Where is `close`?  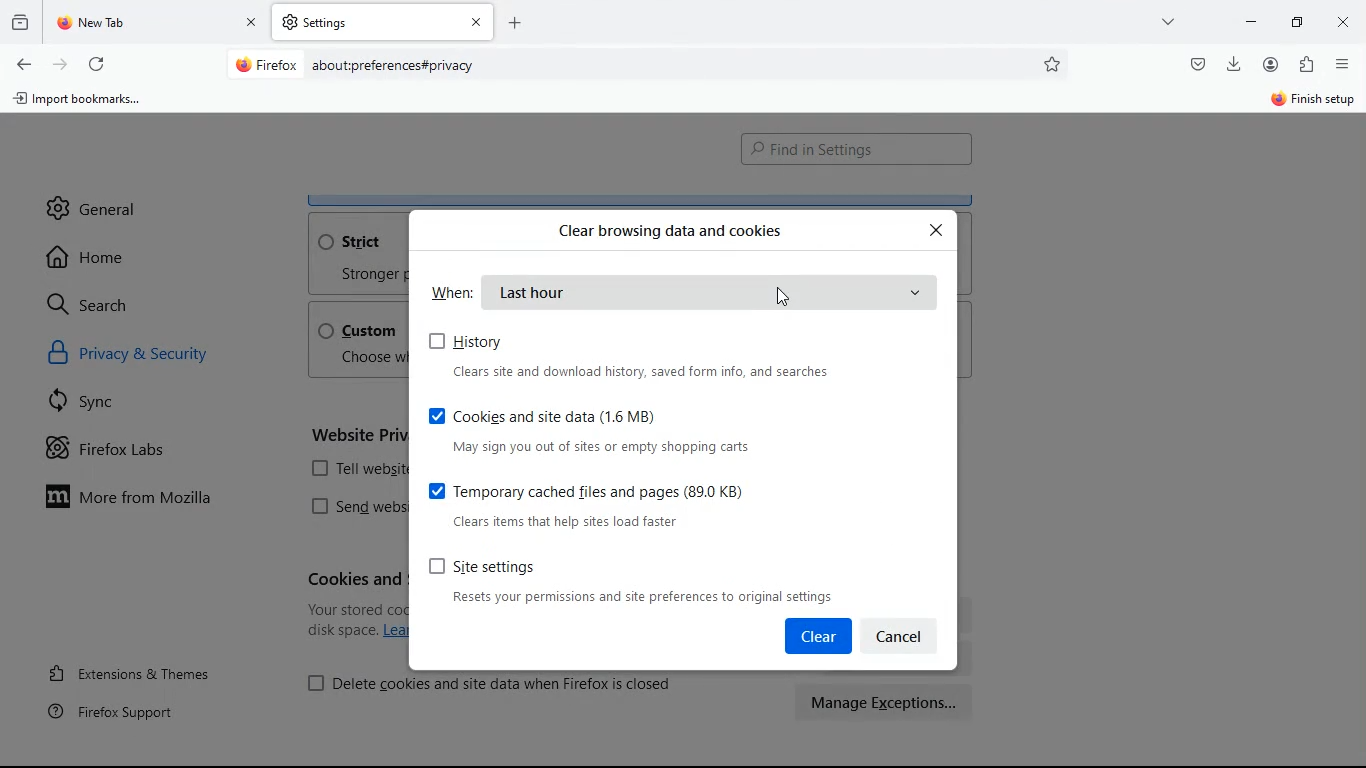
close is located at coordinates (938, 230).